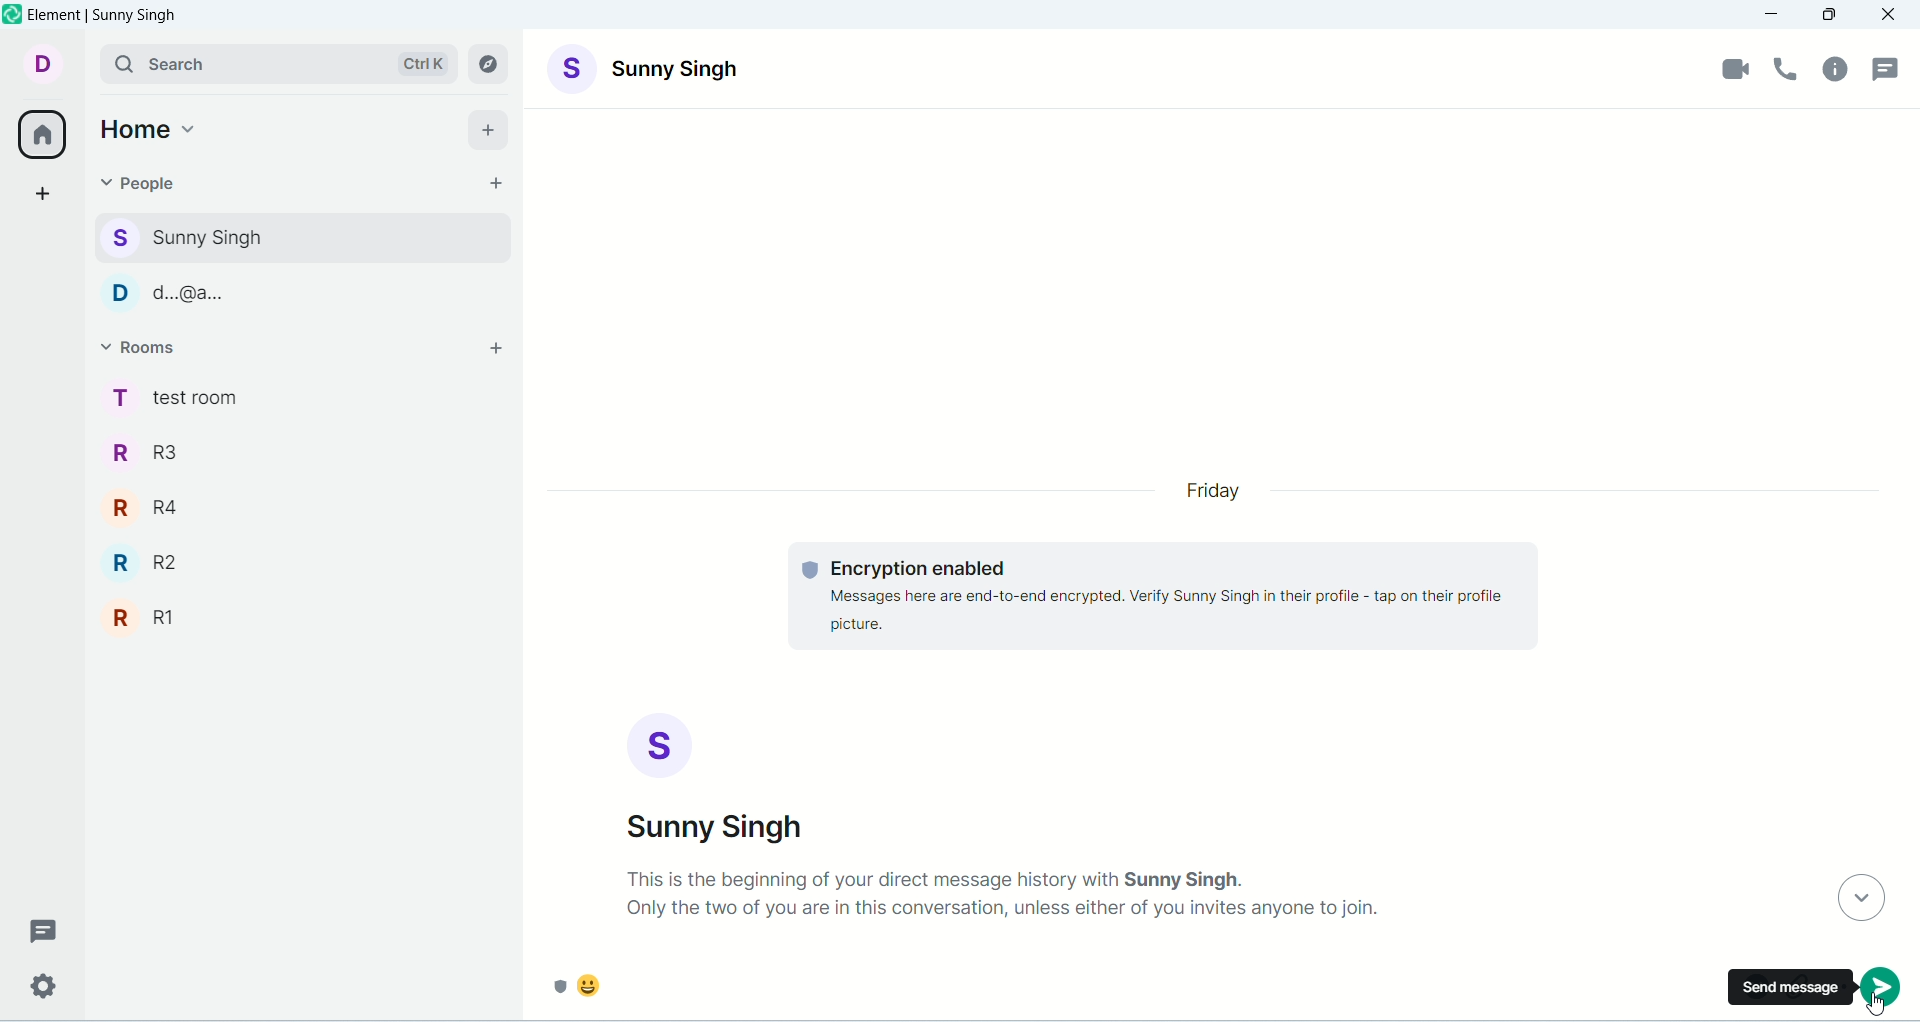 The height and width of the screenshot is (1022, 1920). I want to click on settings, so click(39, 989).